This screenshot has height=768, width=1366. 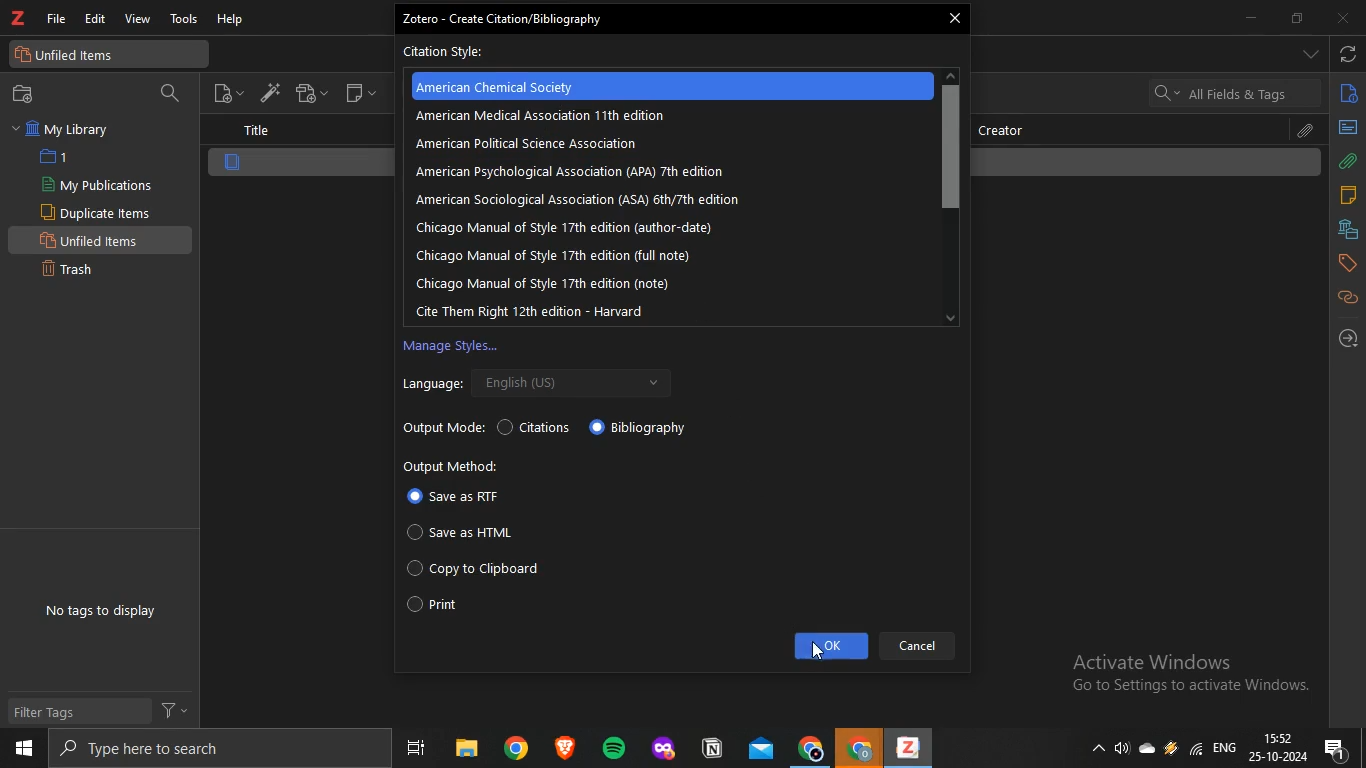 I want to click on view, so click(x=136, y=20).